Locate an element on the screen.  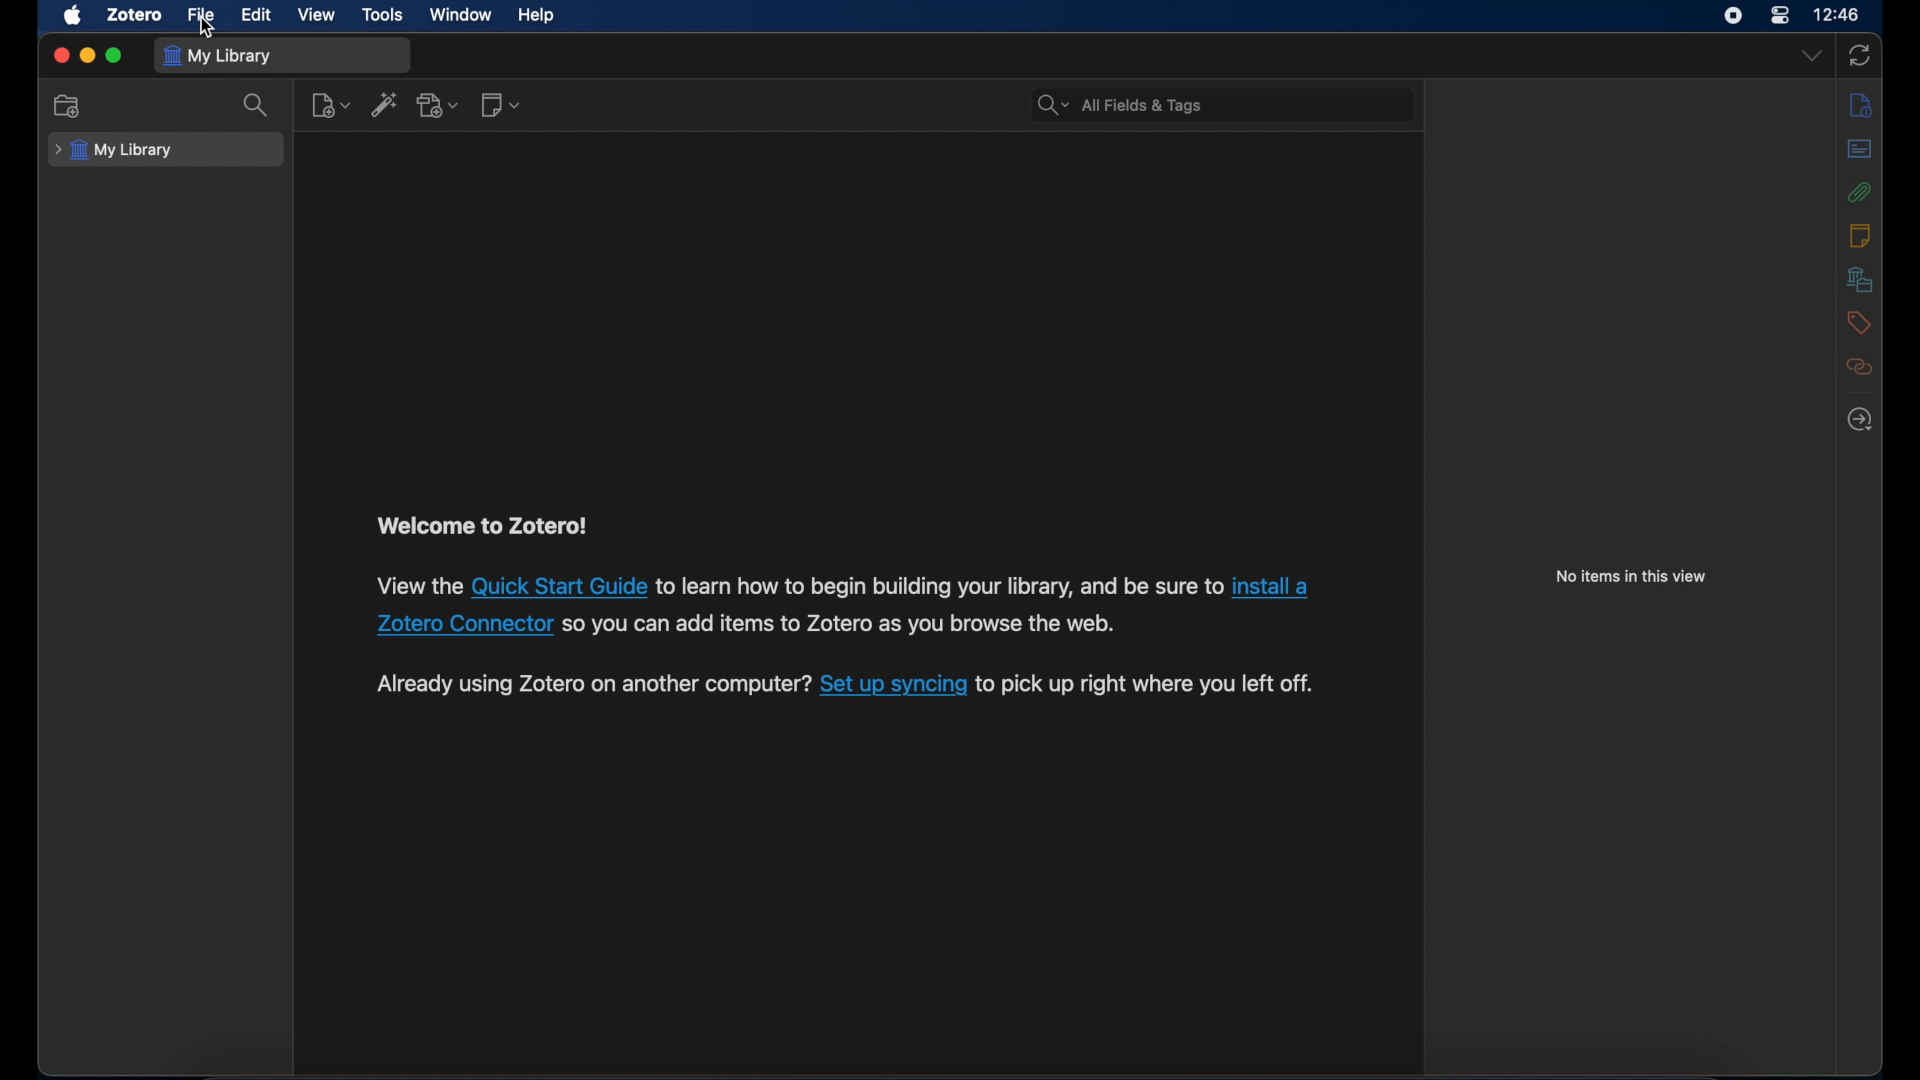
drop-down is located at coordinates (1813, 56).